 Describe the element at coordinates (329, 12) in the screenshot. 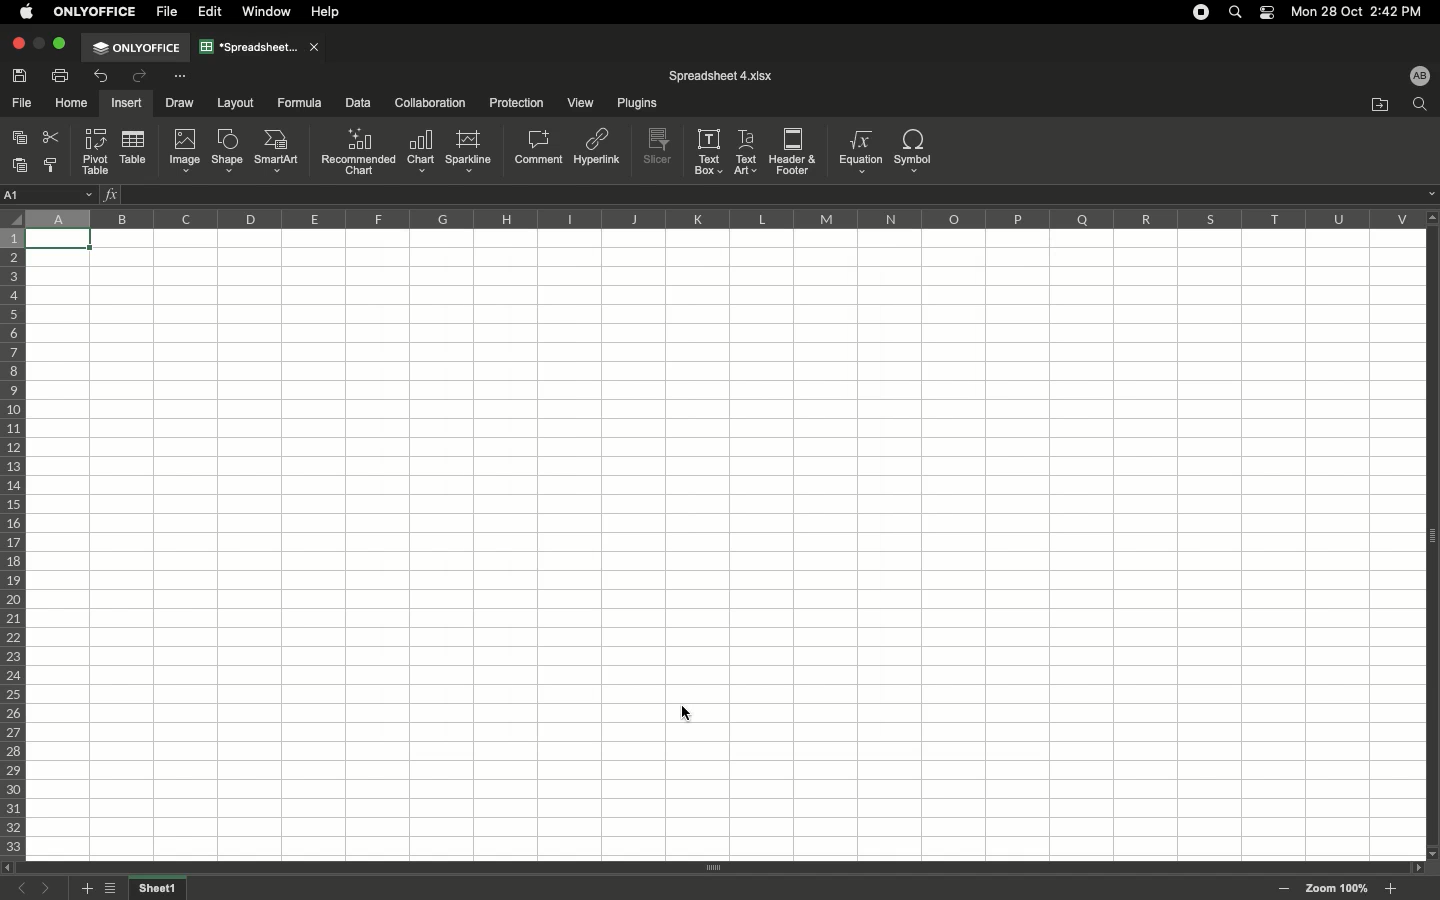

I see `Help` at that location.